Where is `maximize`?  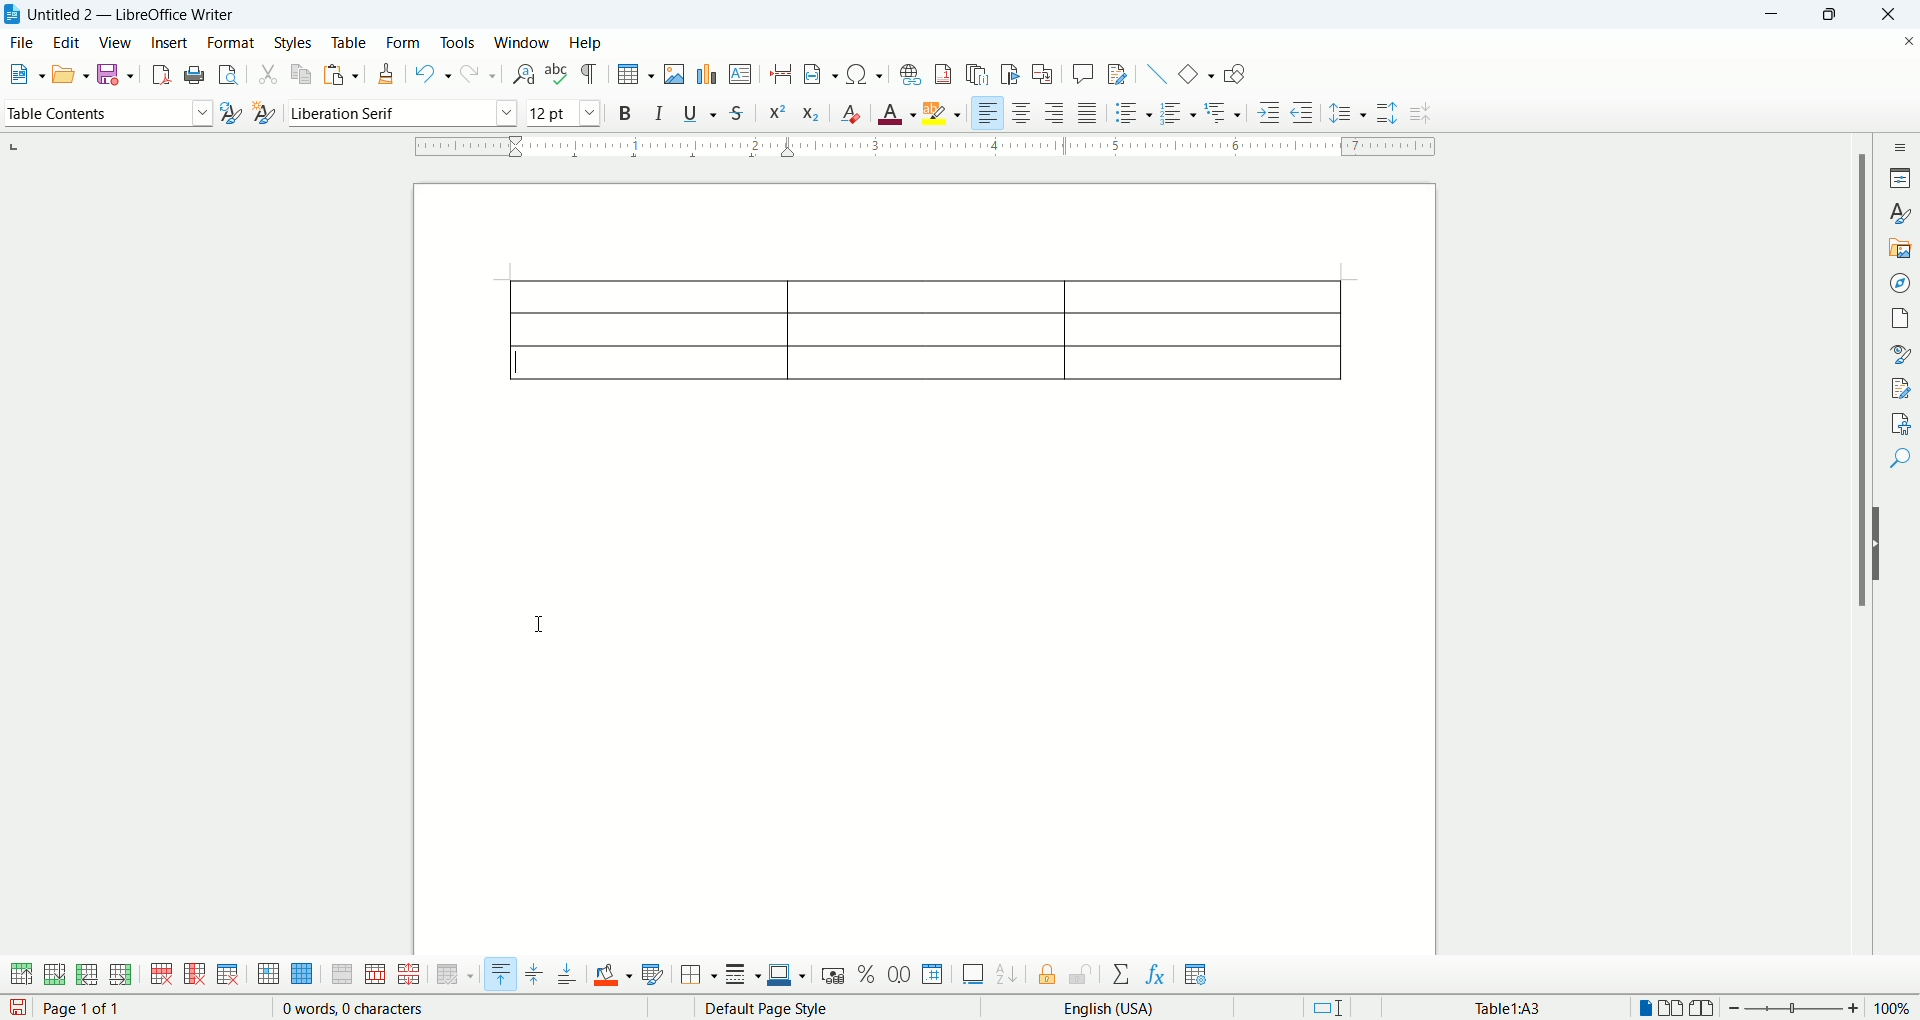
maximize is located at coordinates (1825, 18).